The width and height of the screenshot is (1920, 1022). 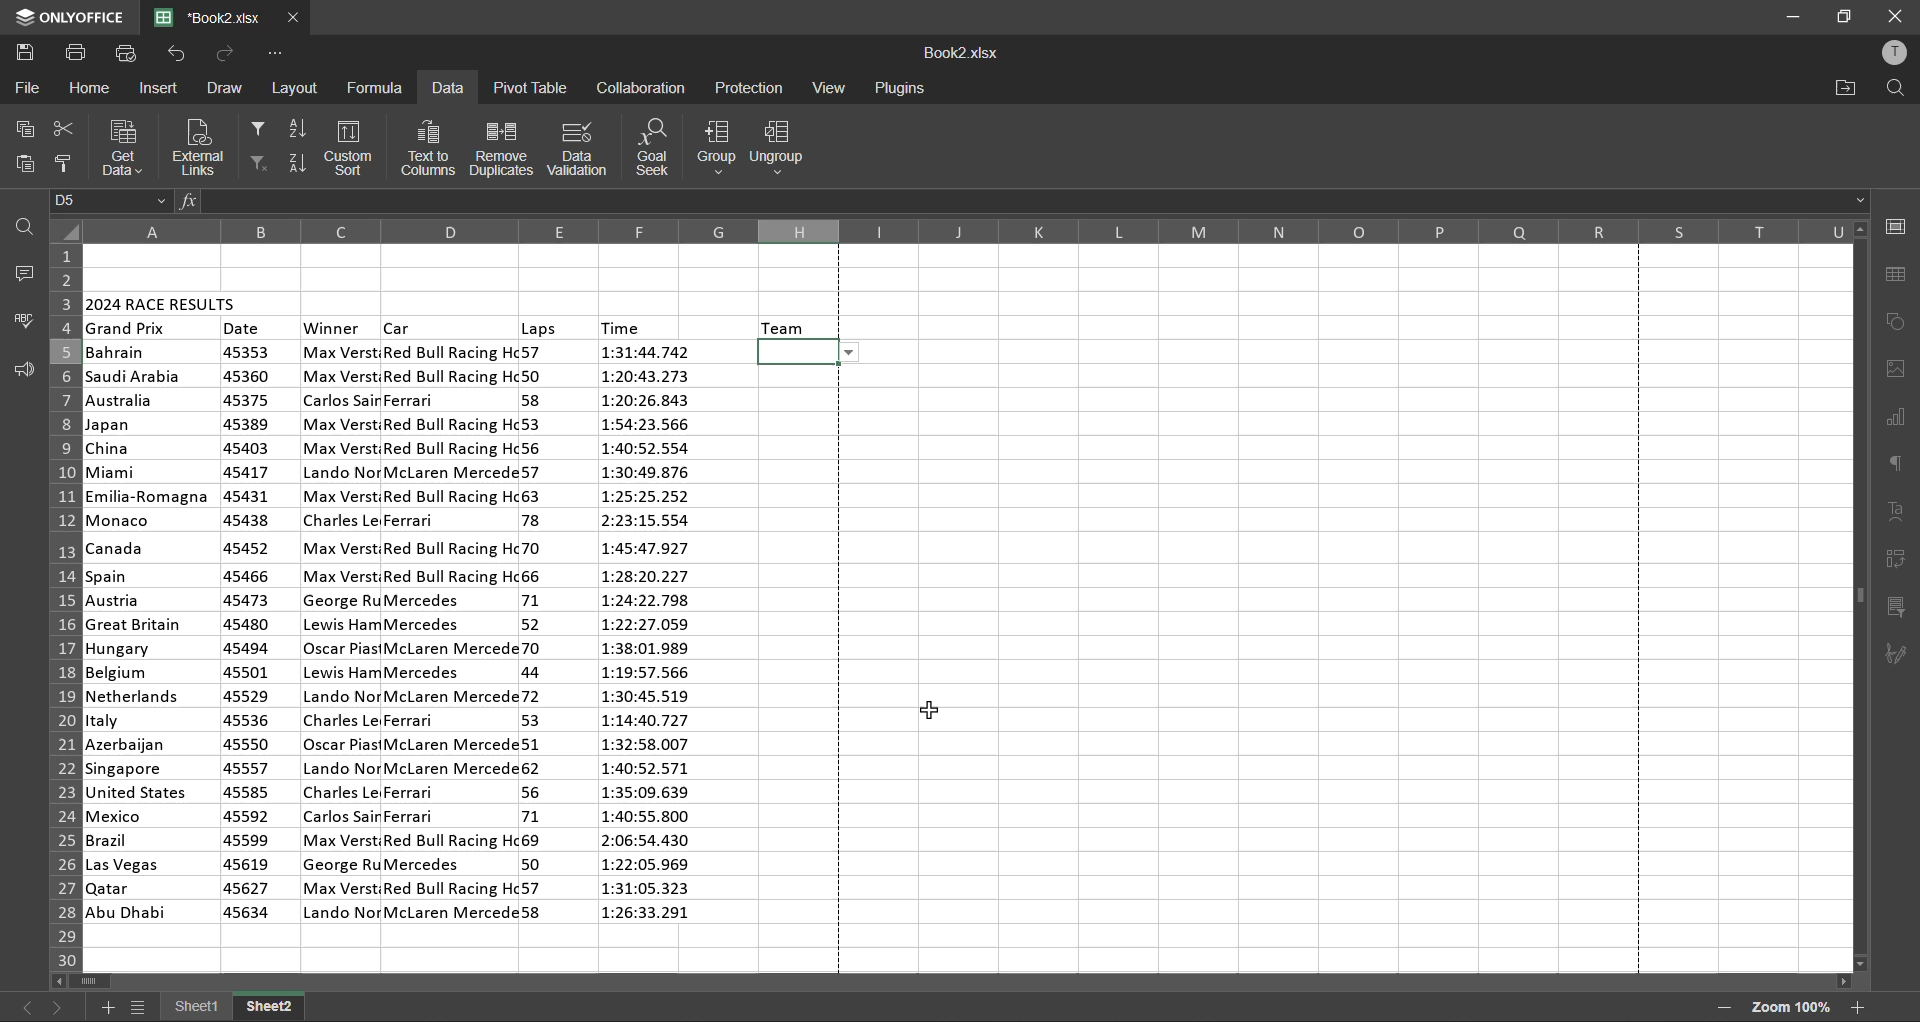 I want to click on shapes, so click(x=1897, y=323).